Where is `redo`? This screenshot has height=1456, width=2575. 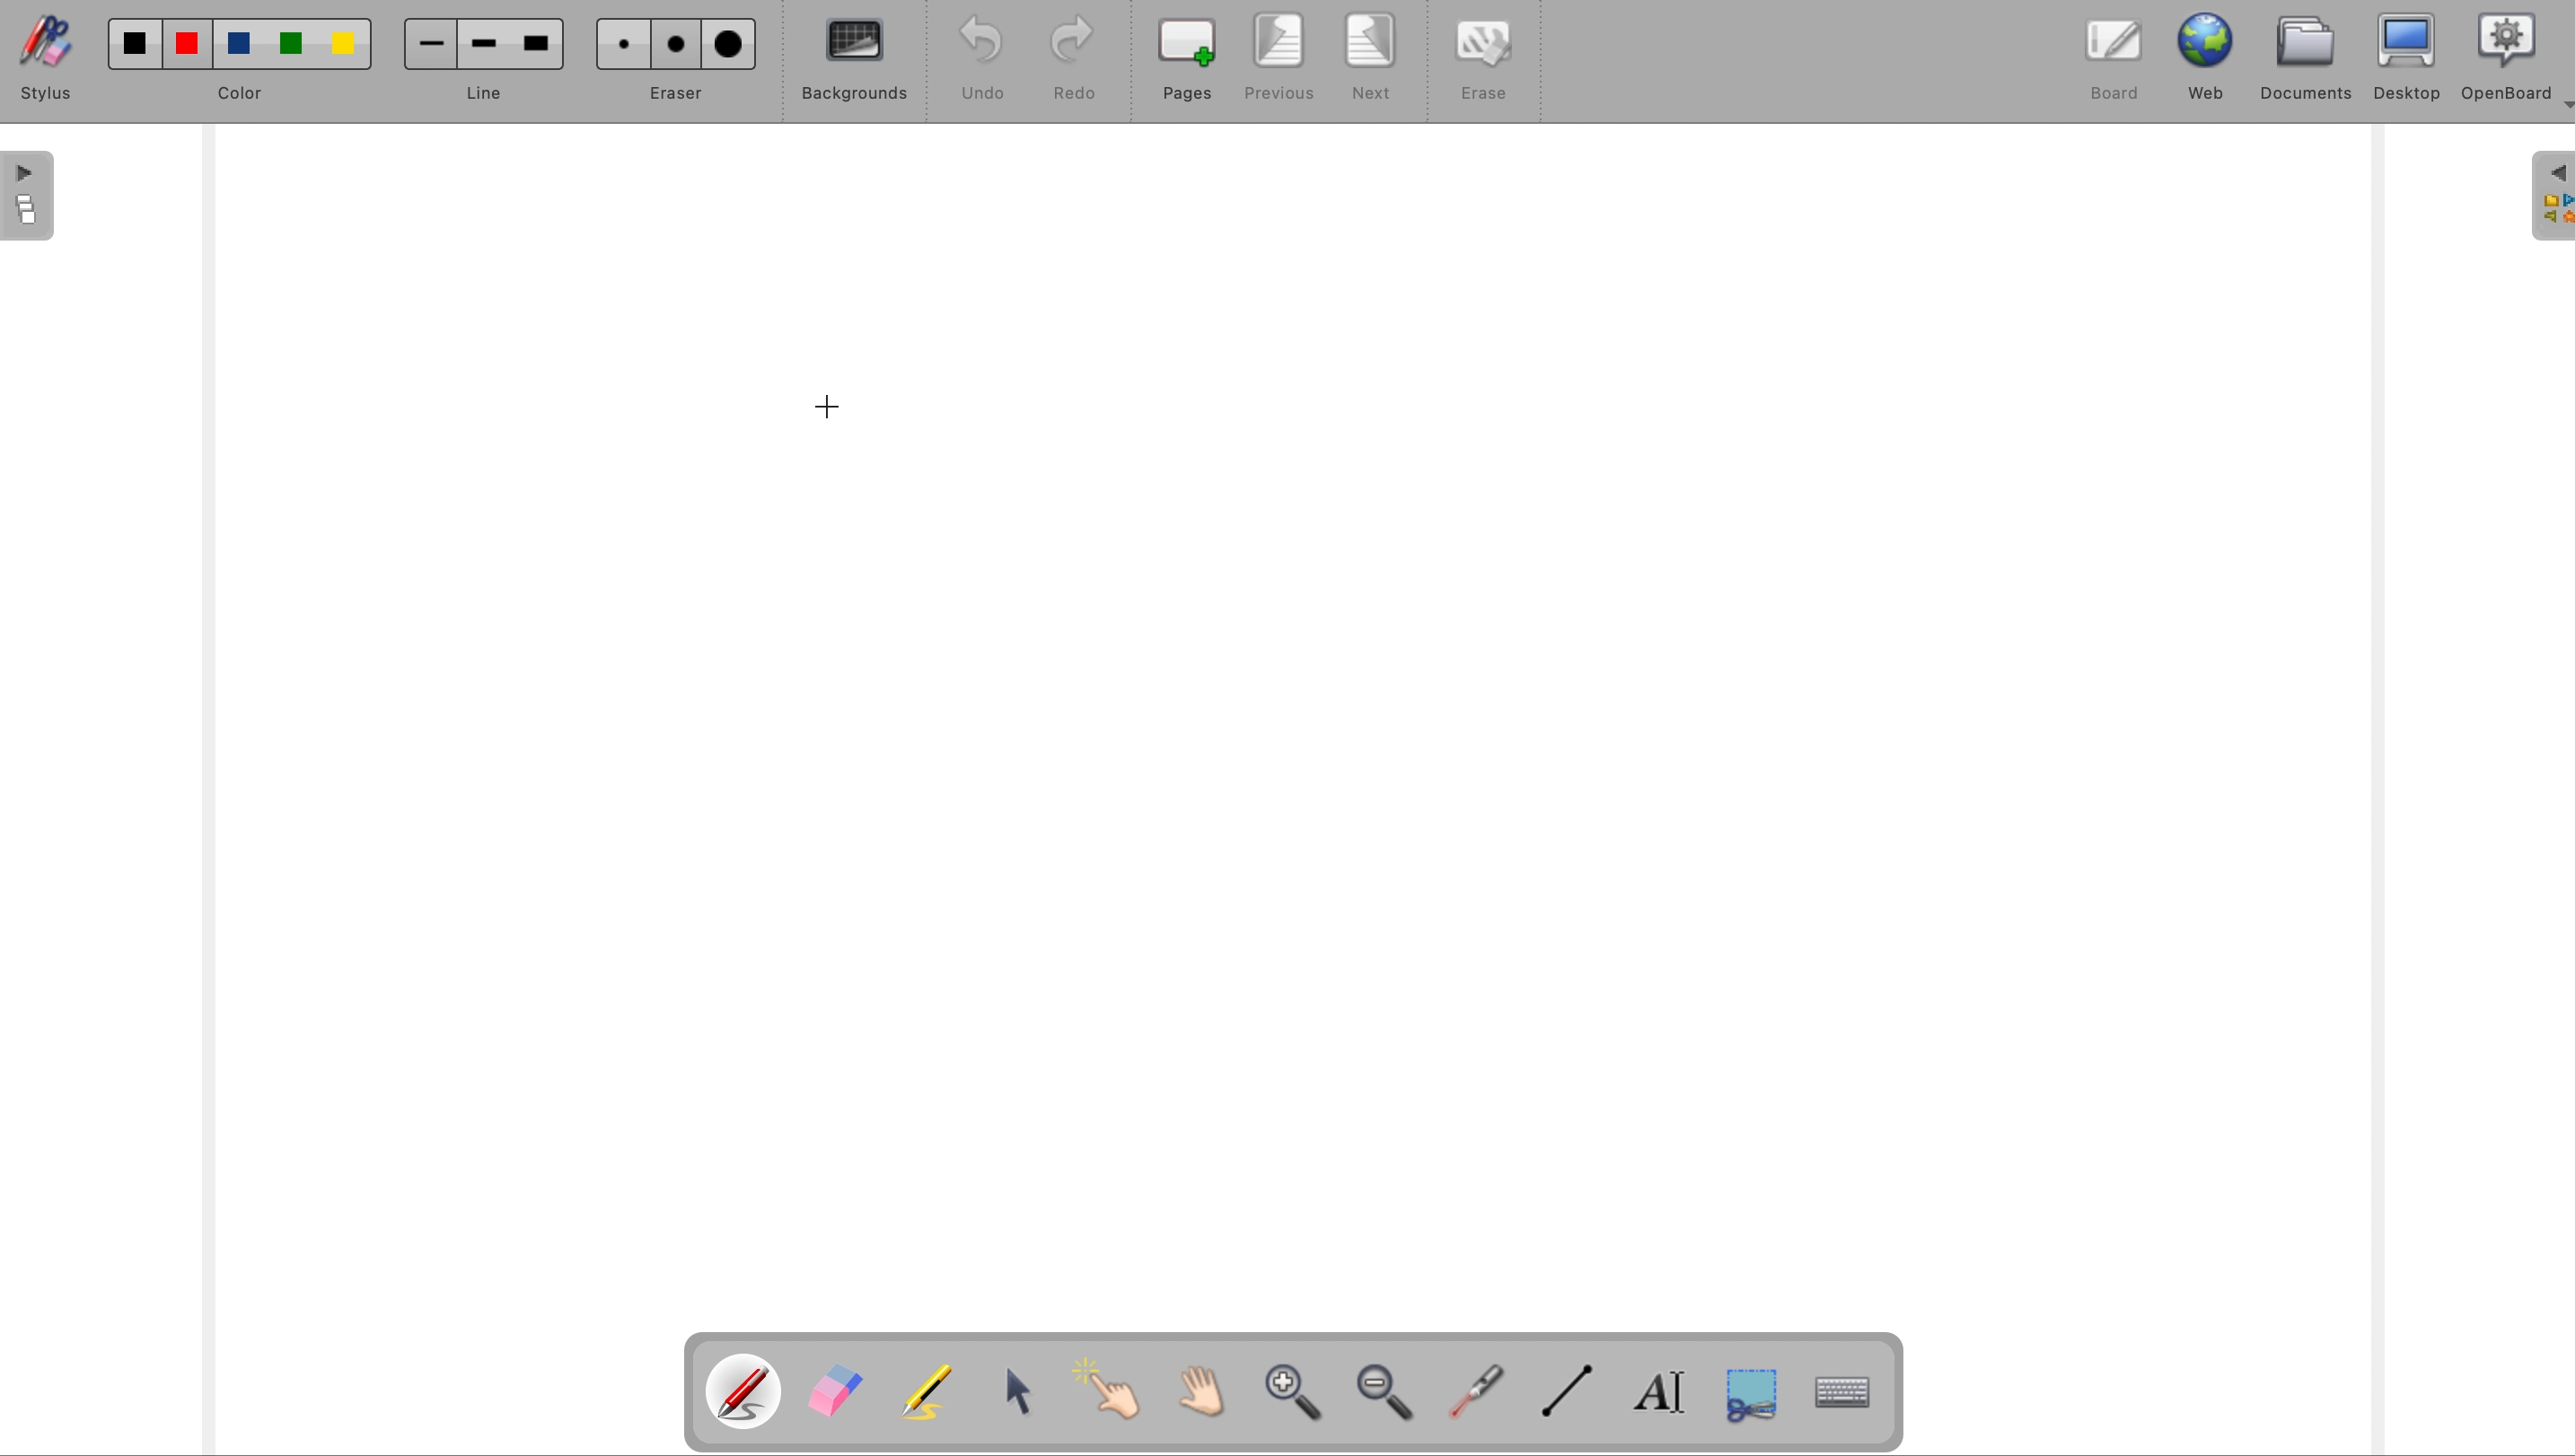 redo is located at coordinates (1075, 60).